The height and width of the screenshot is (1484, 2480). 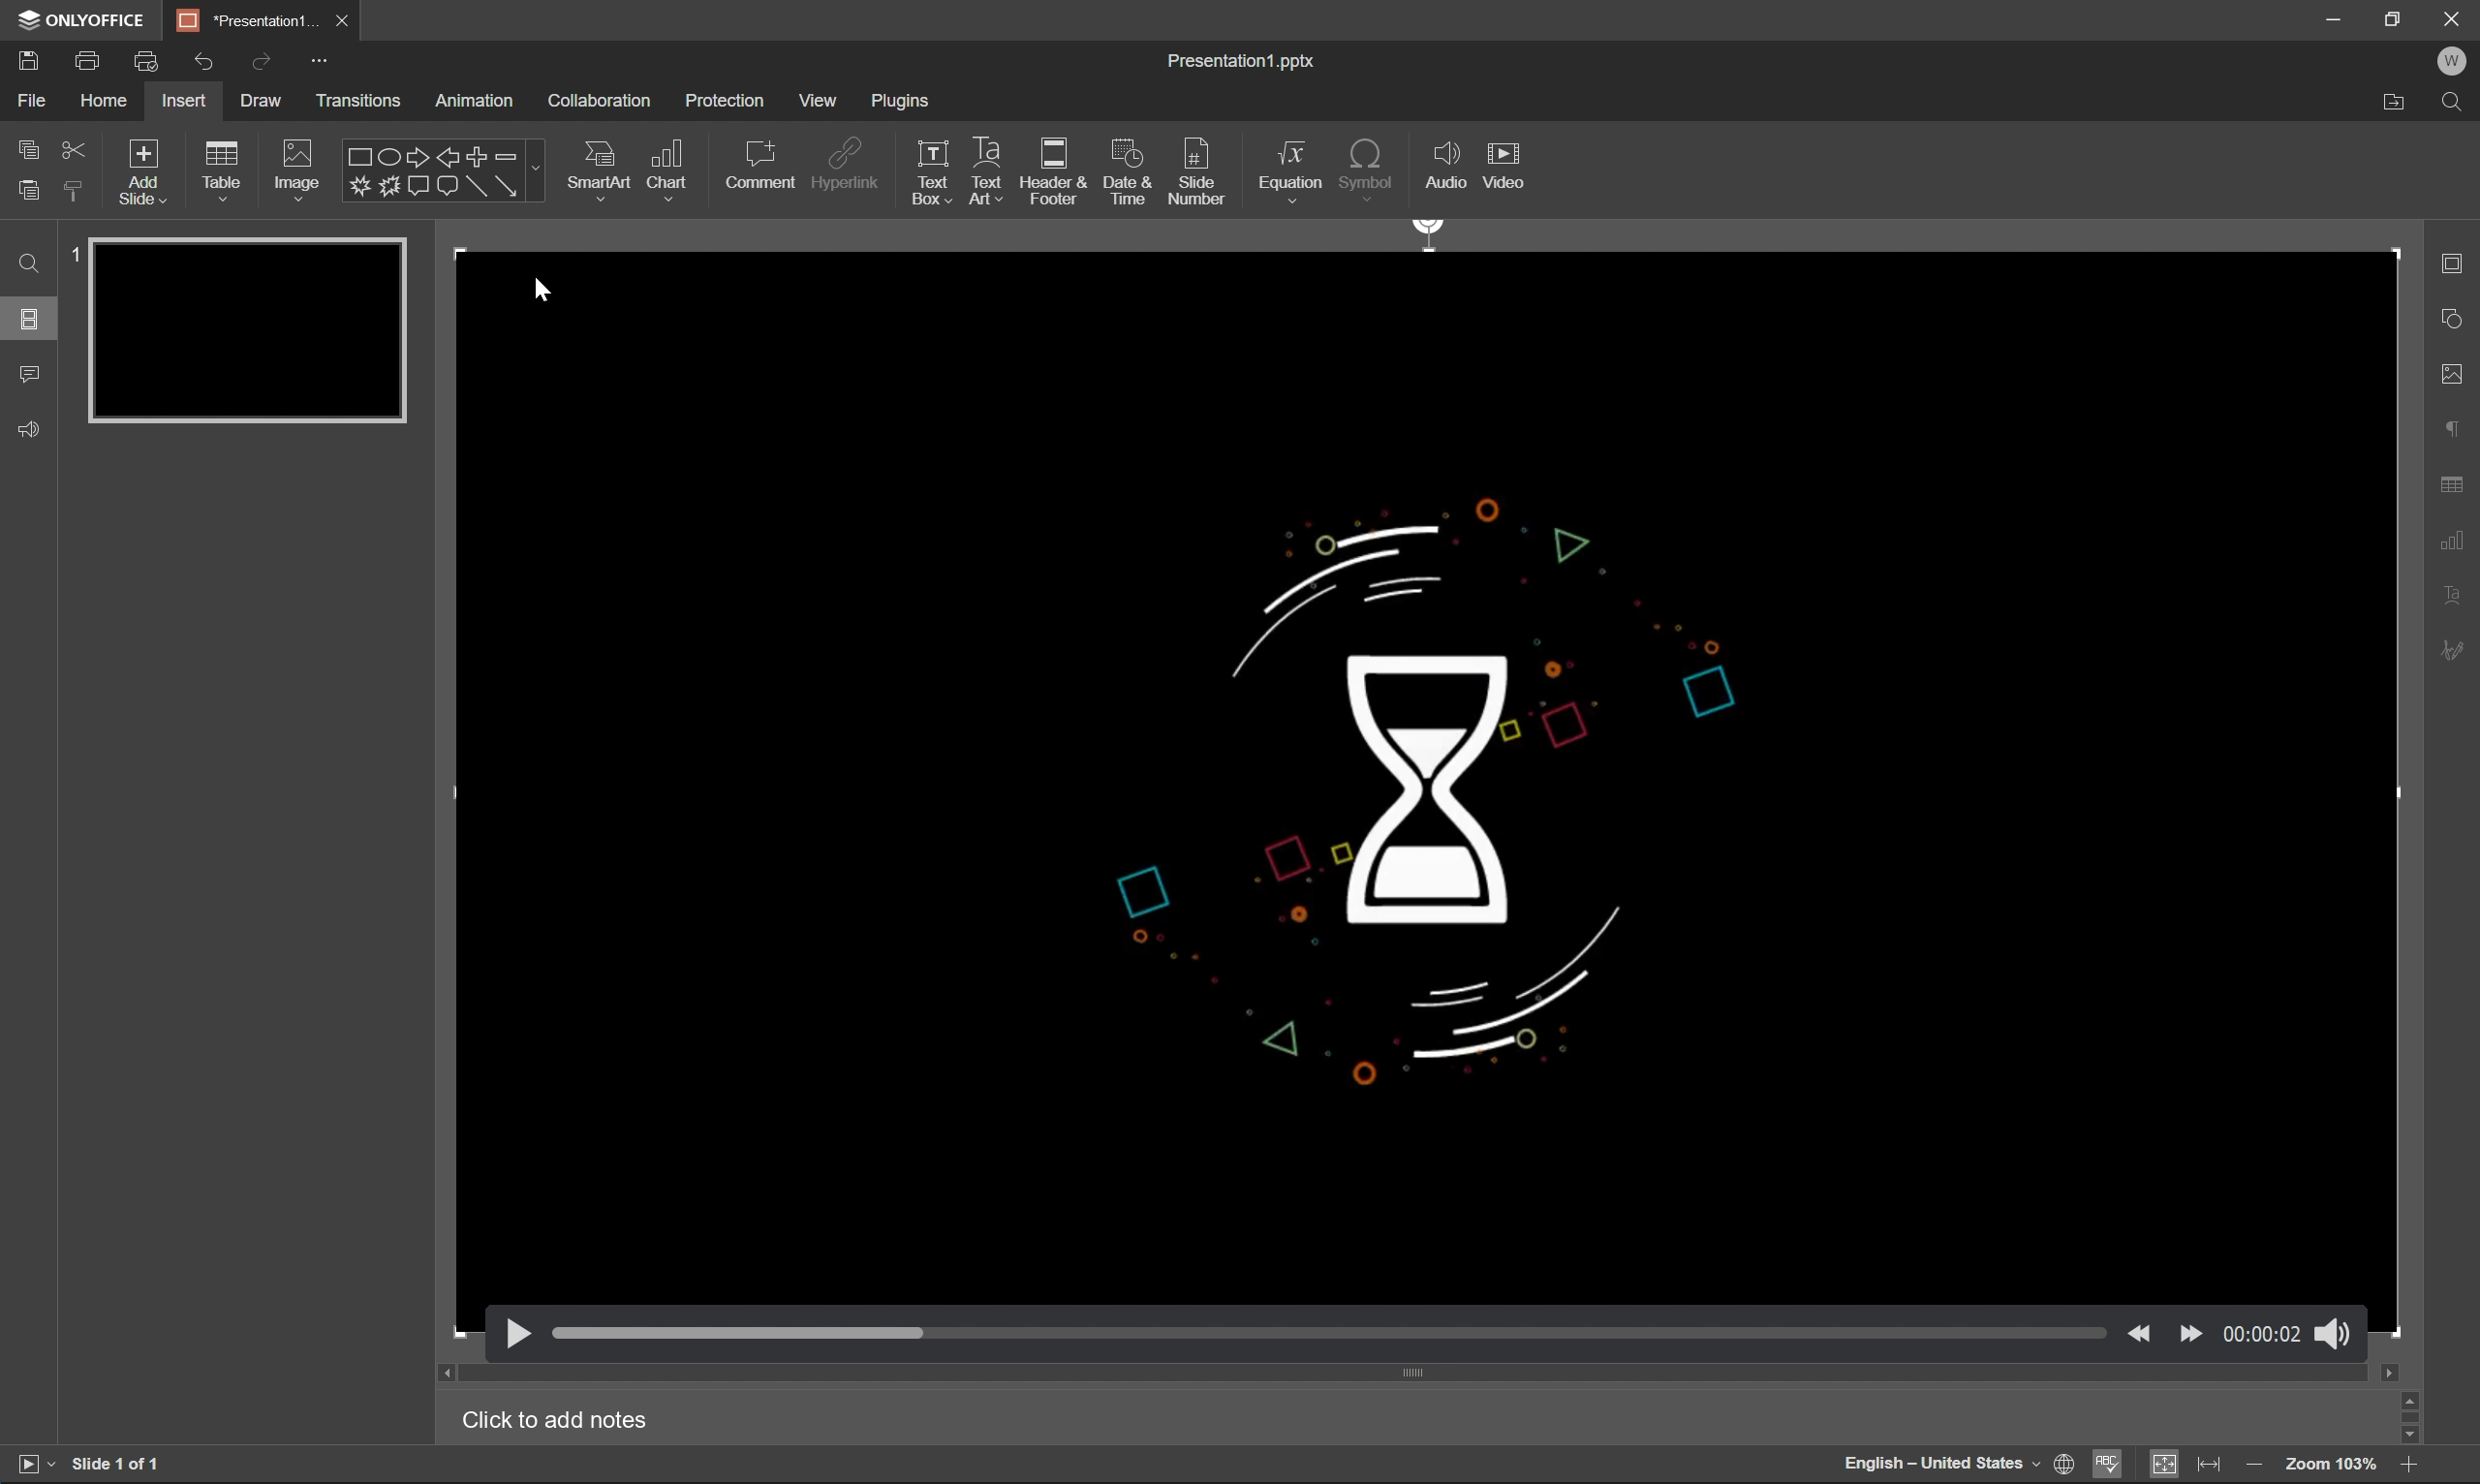 I want to click on scroll bar, so click(x=1422, y=1374).